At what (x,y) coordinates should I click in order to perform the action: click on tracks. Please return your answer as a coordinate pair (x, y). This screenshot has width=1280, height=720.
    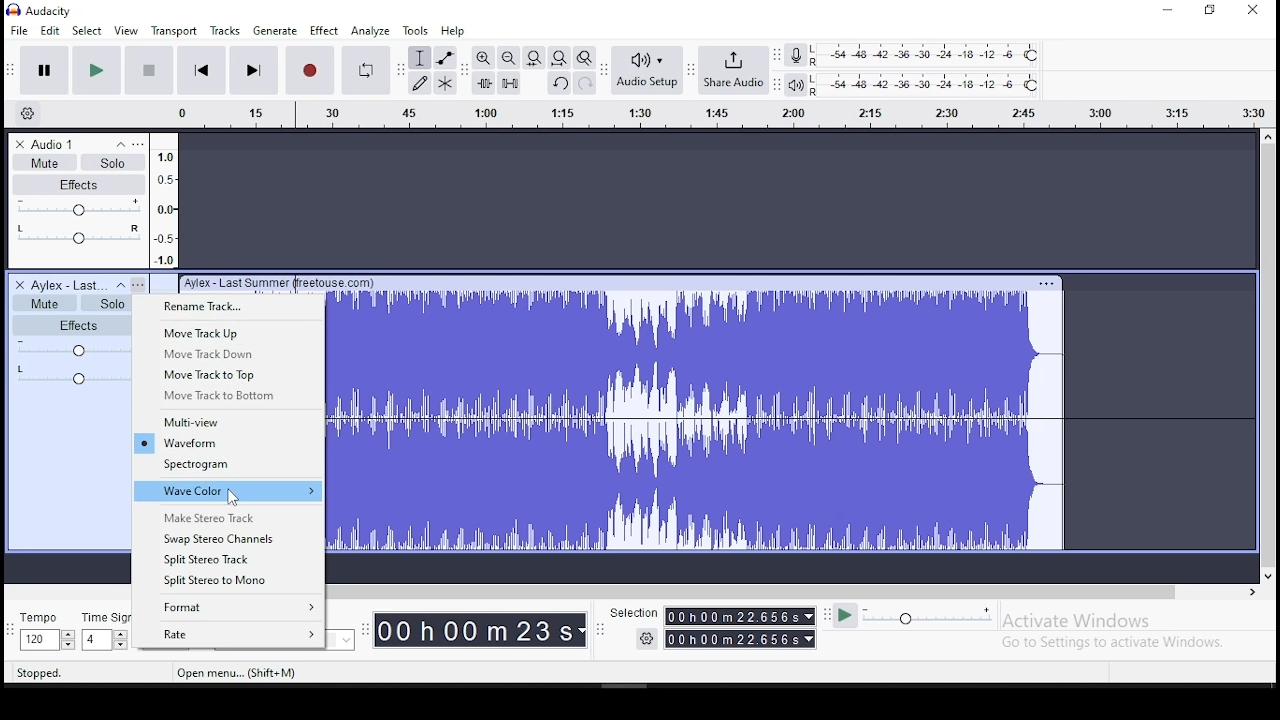
    Looking at the image, I should click on (225, 30).